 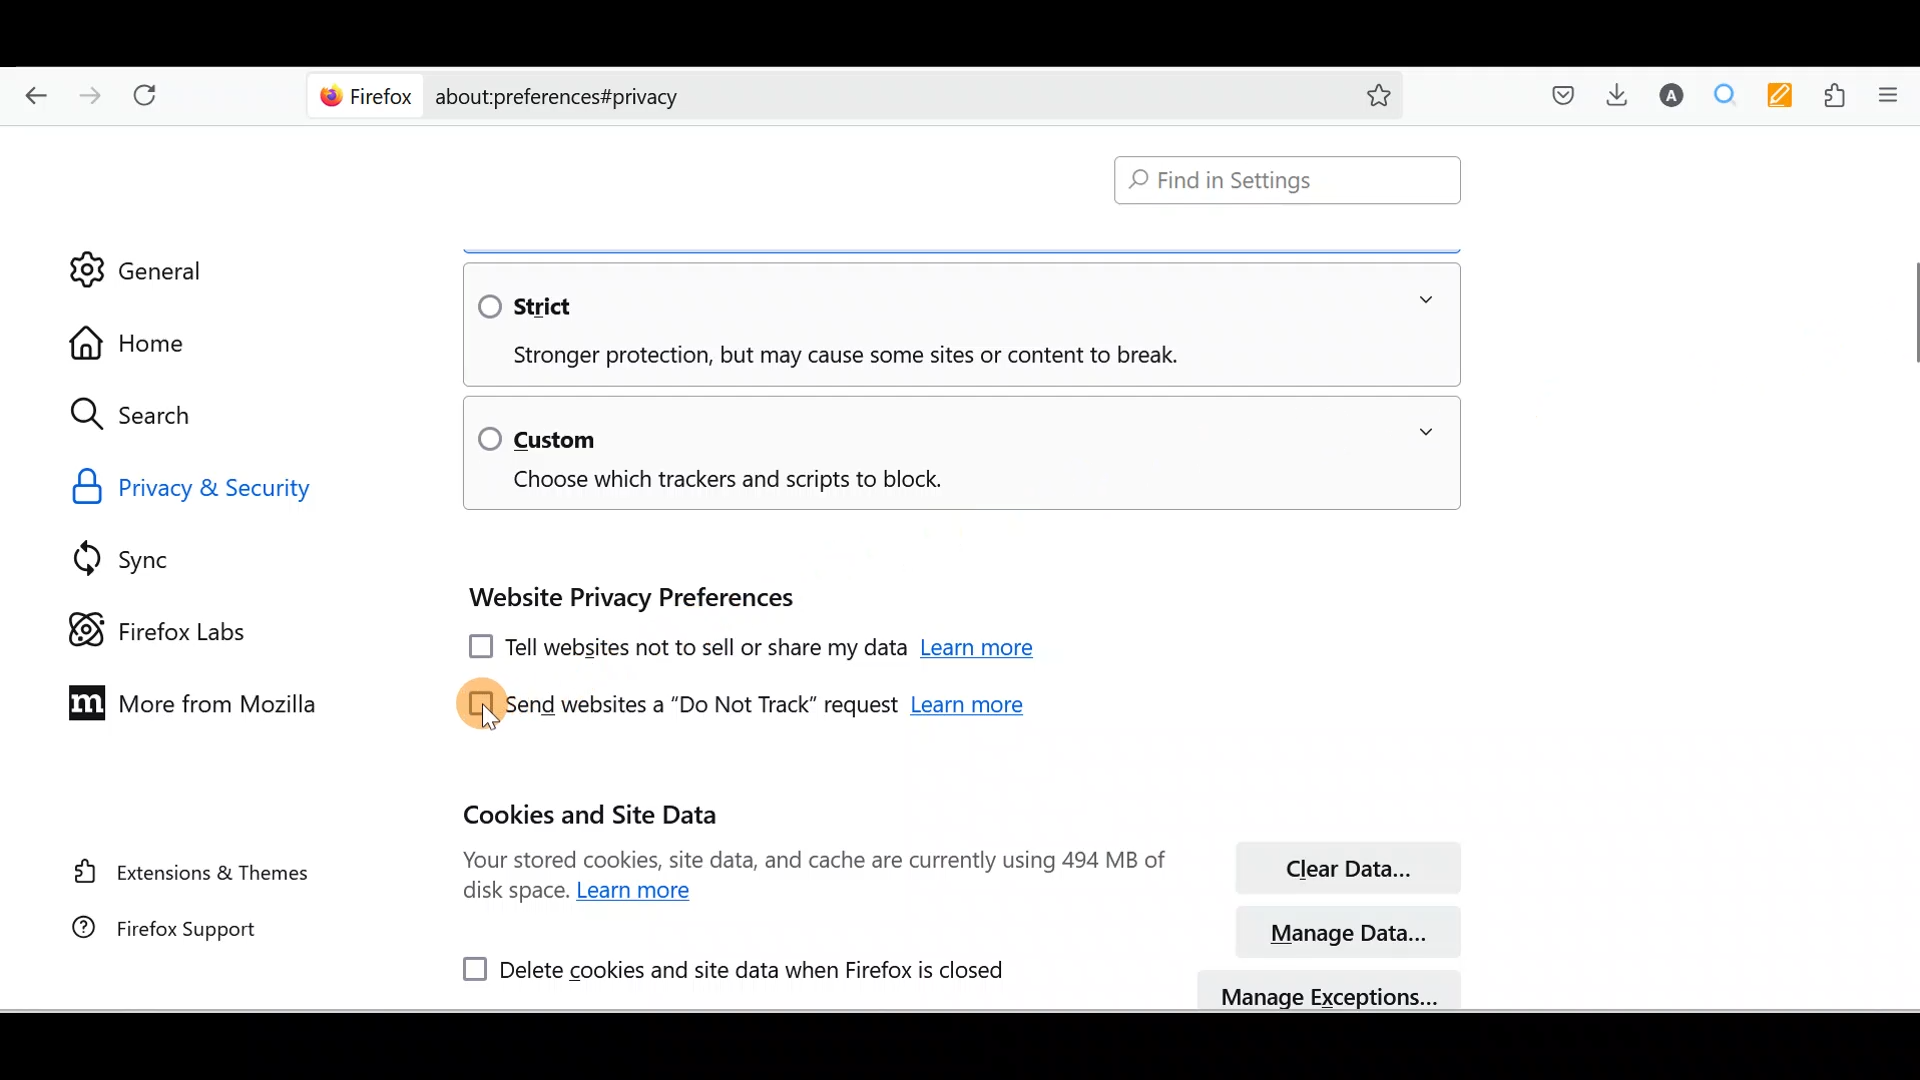 I want to click on Search, so click(x=140, y=414).